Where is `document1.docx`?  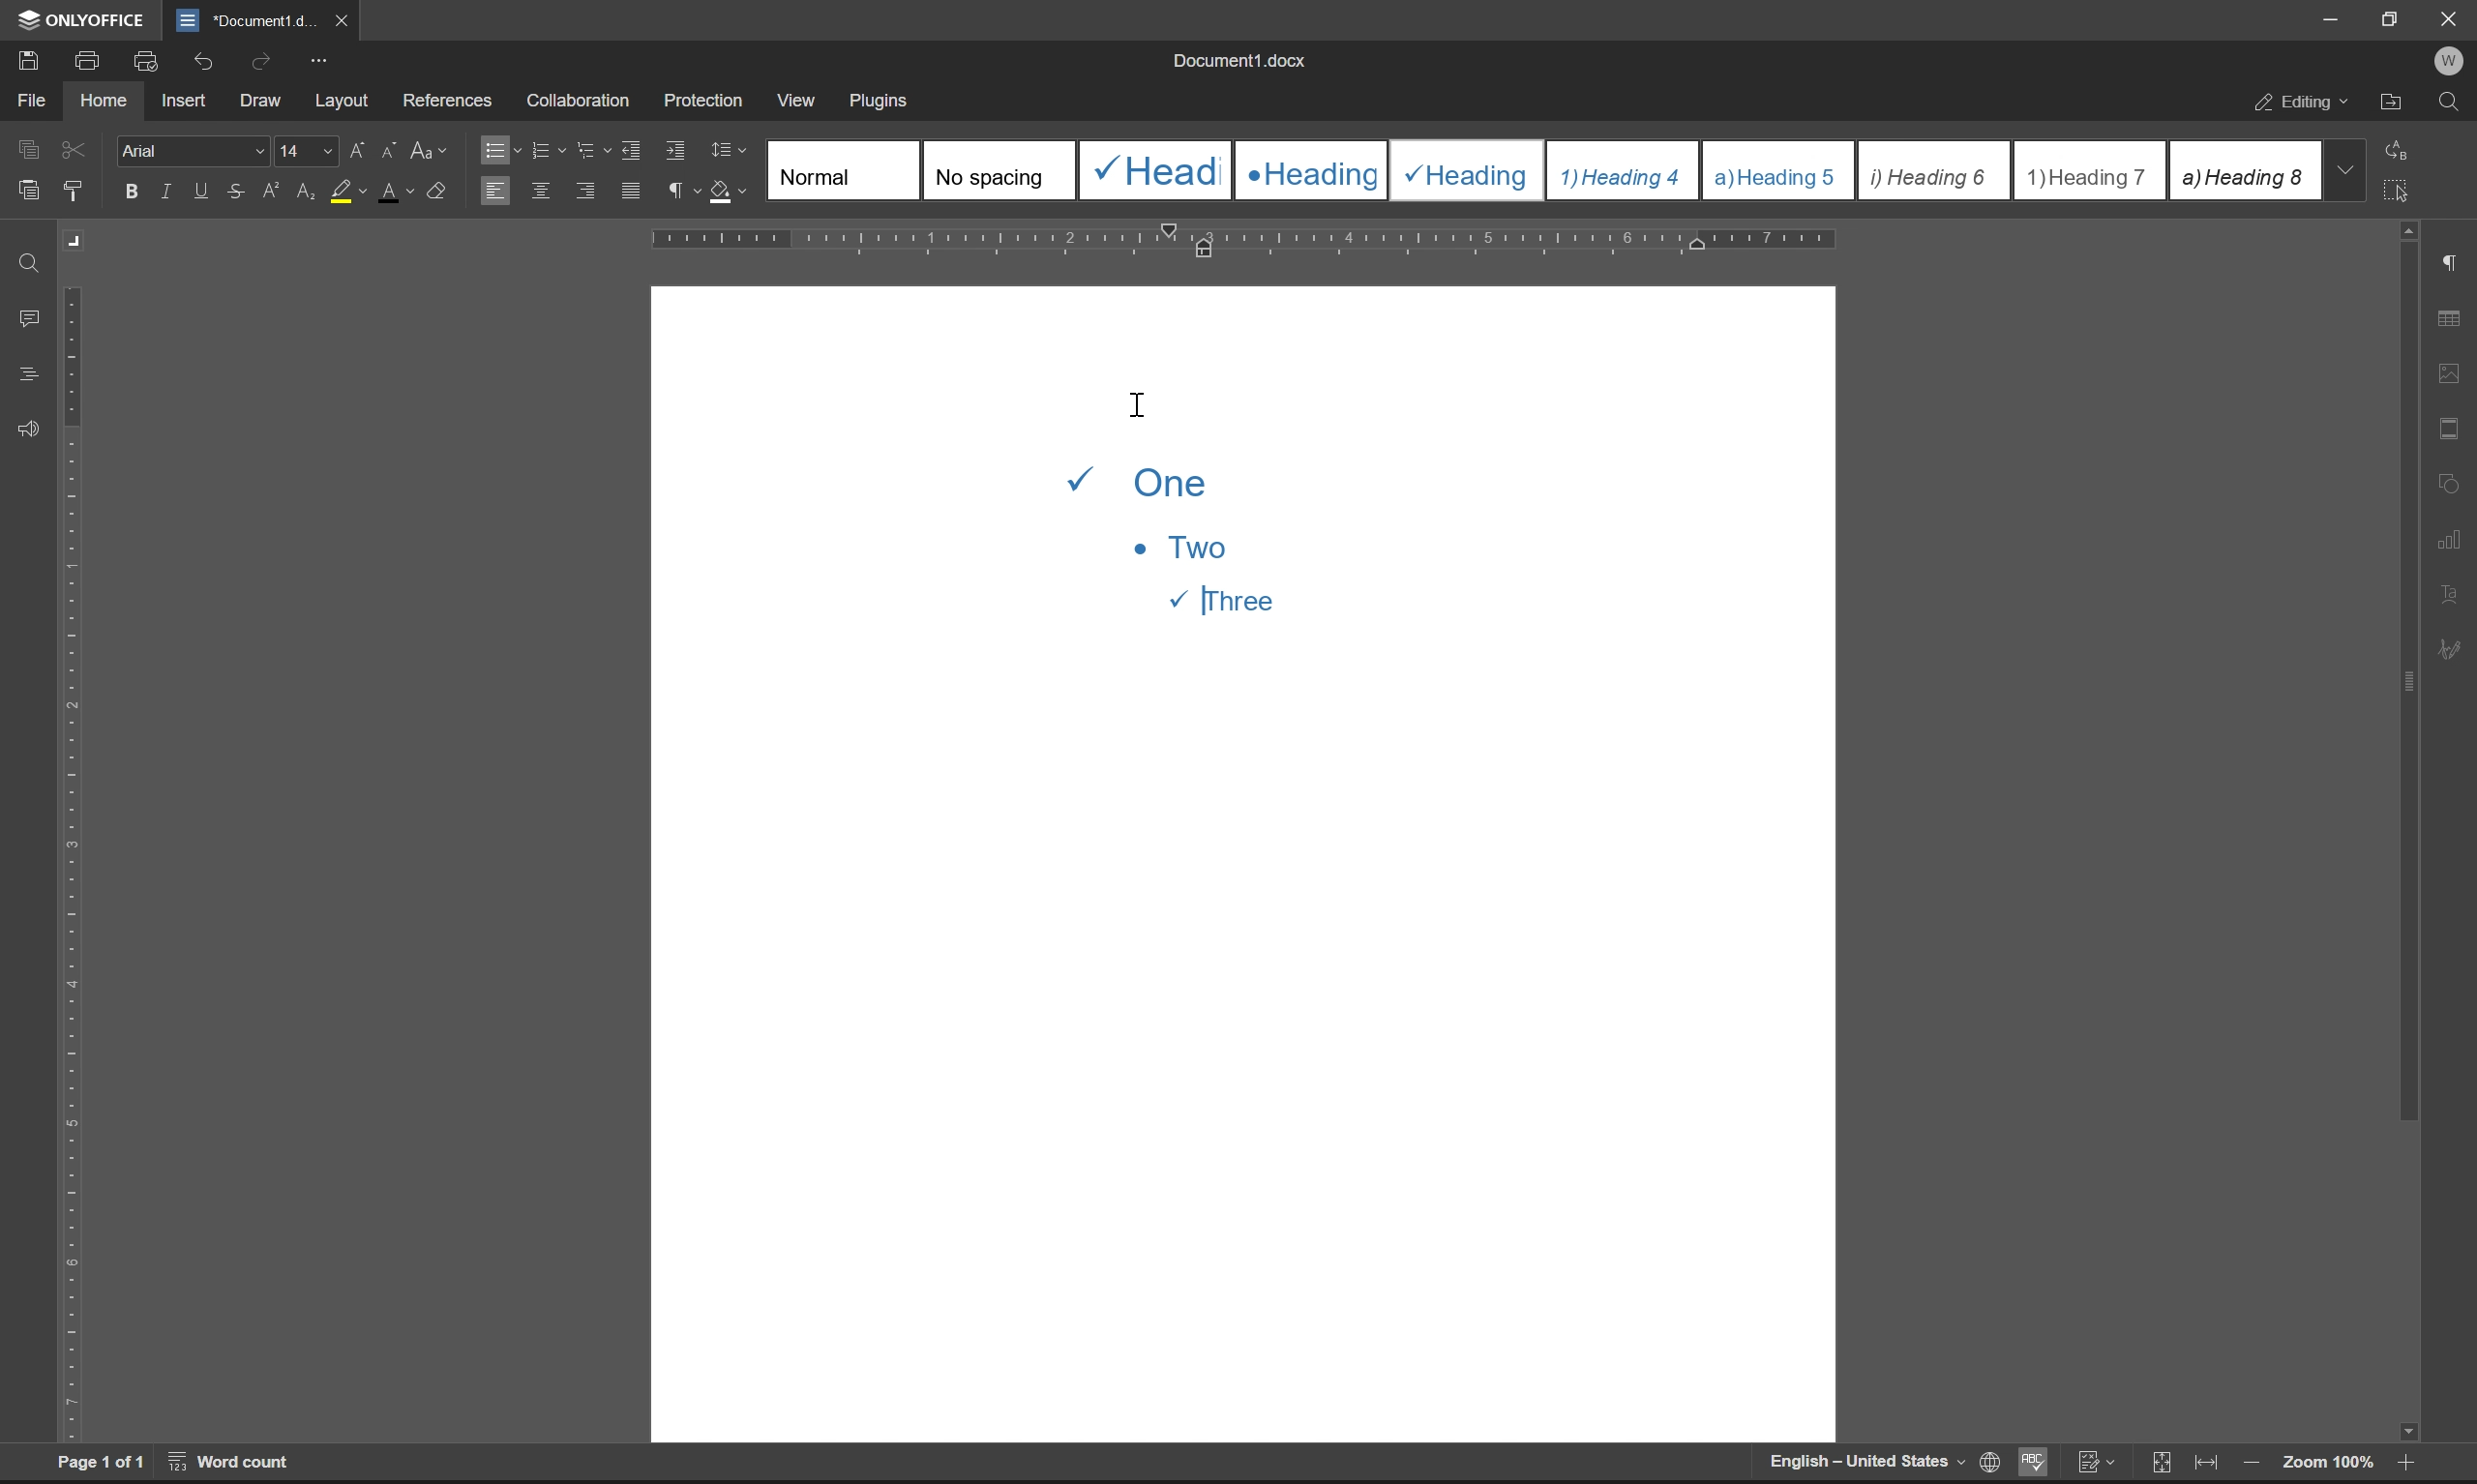 document1.docx is located at coordinates (1237, 60).